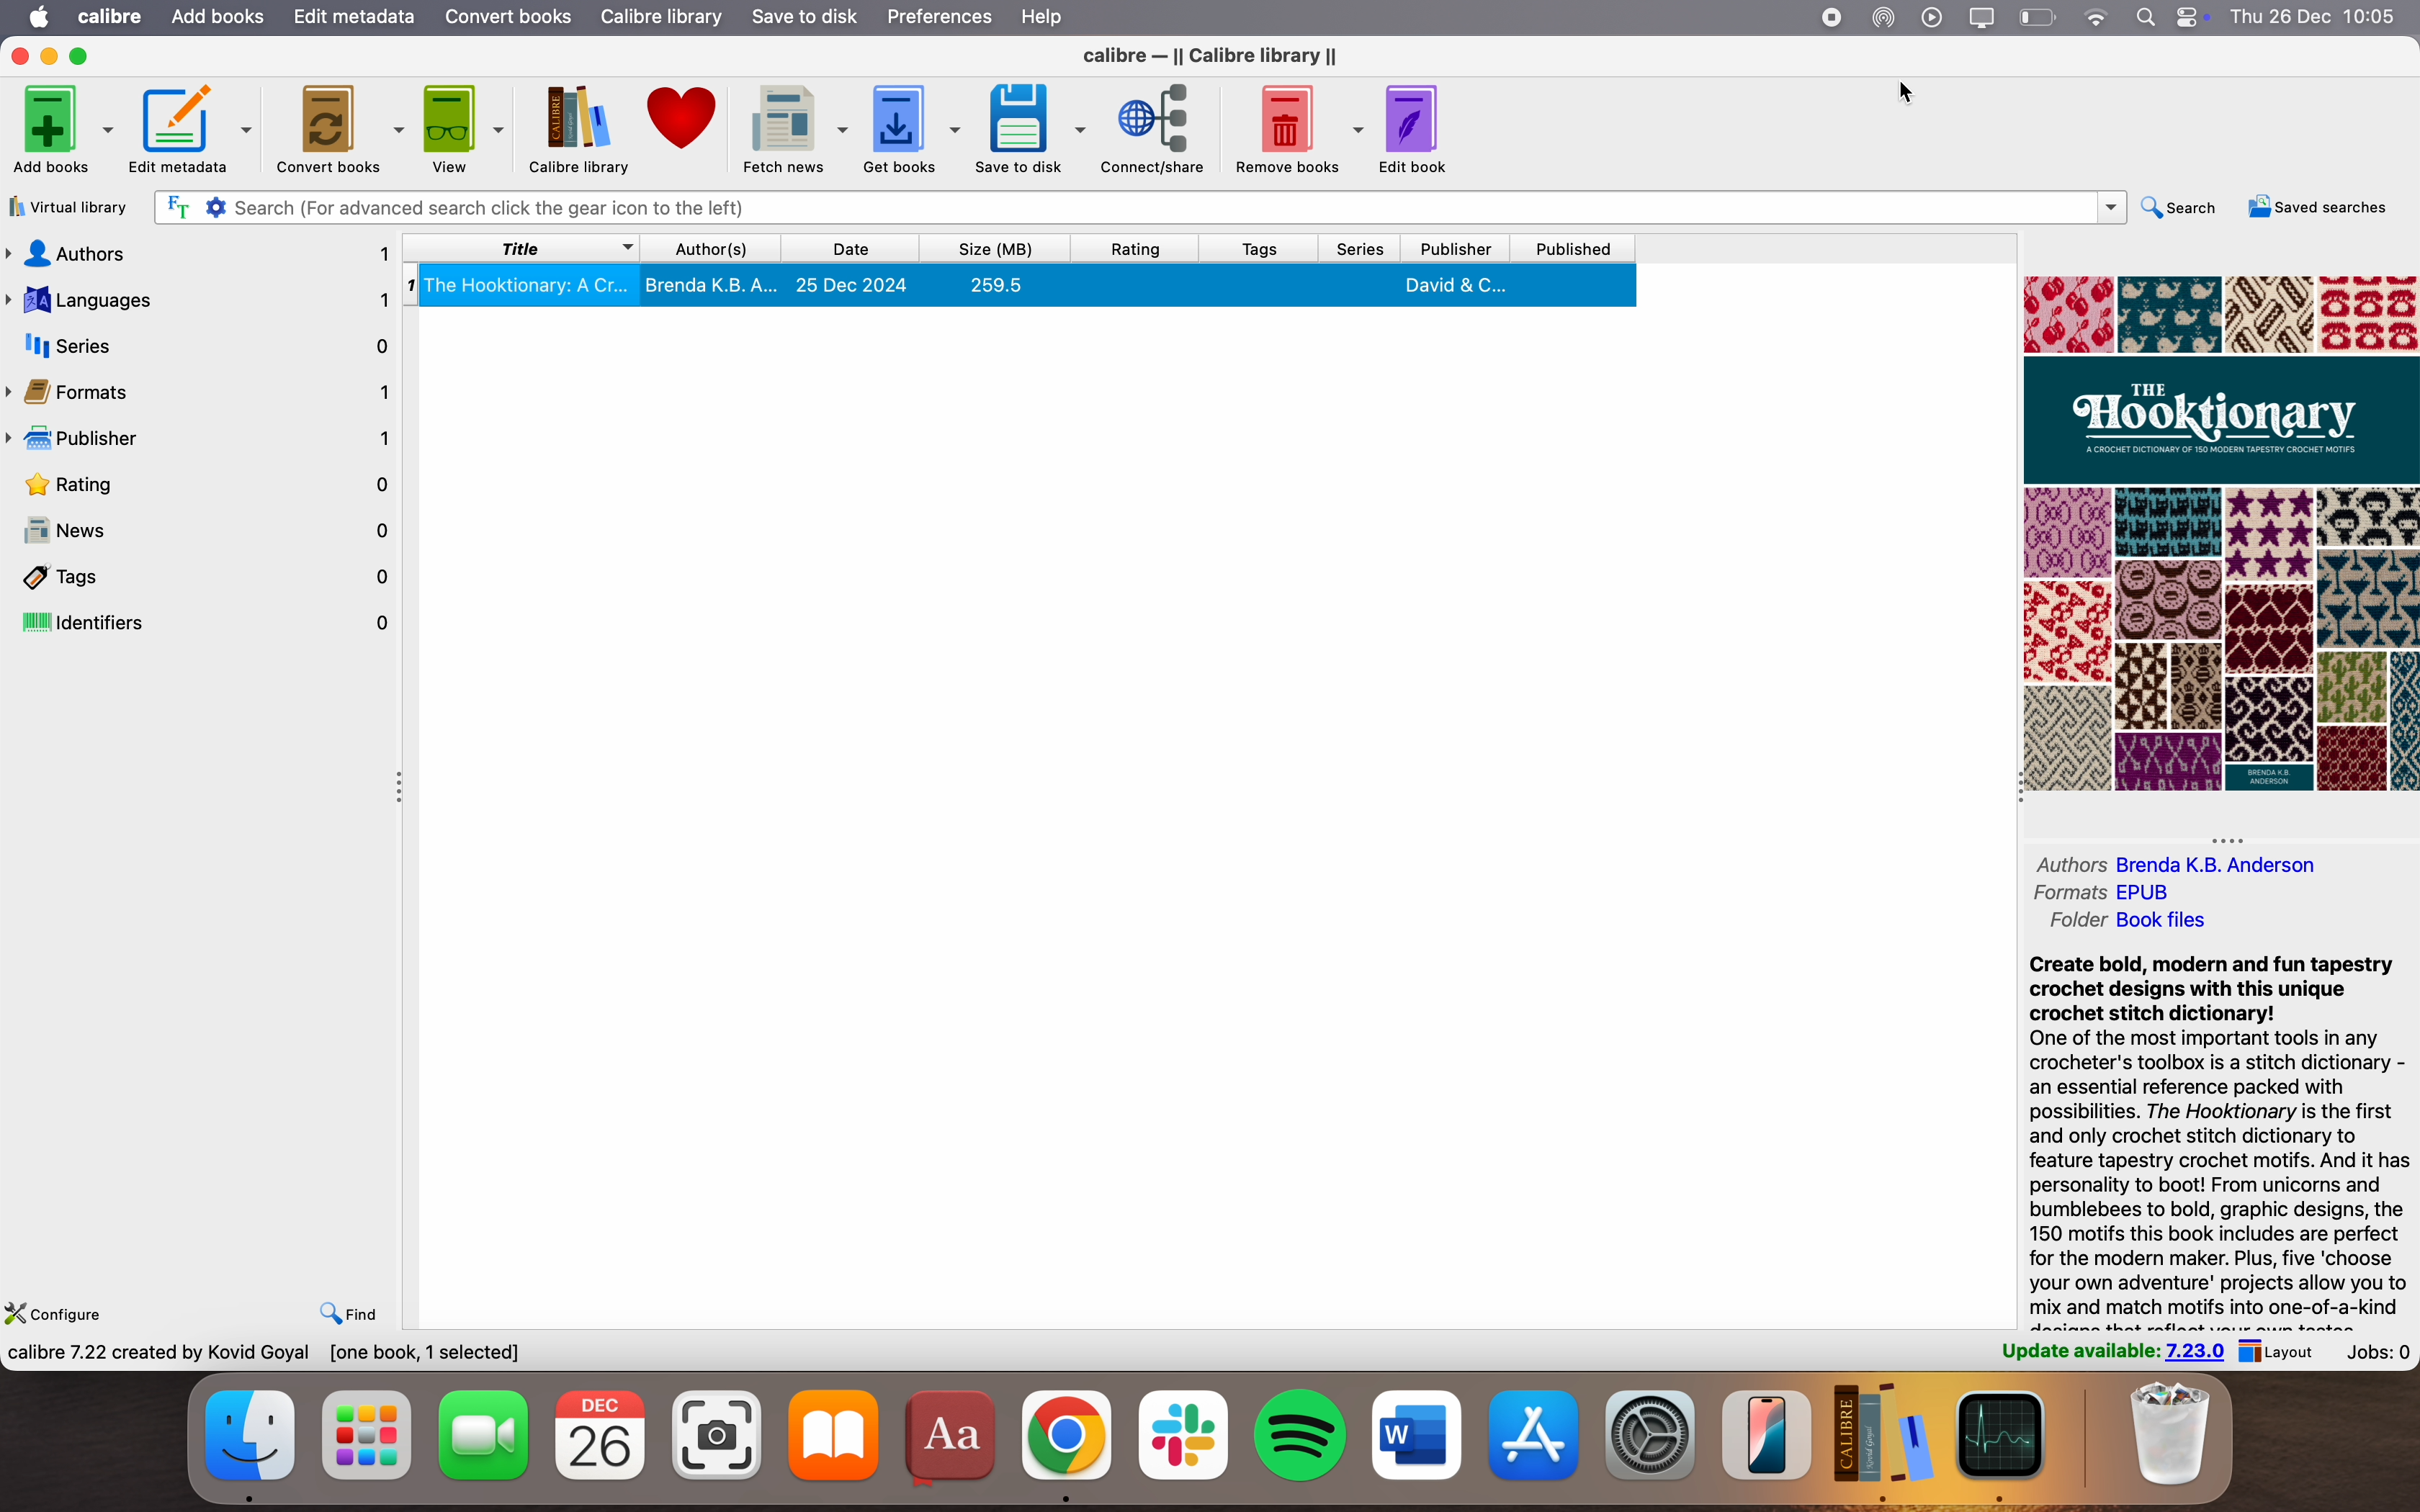  What do you see at coordinates (1051, 18) in the screenshot?
I see `Help` at bounding box center [1051, 18].